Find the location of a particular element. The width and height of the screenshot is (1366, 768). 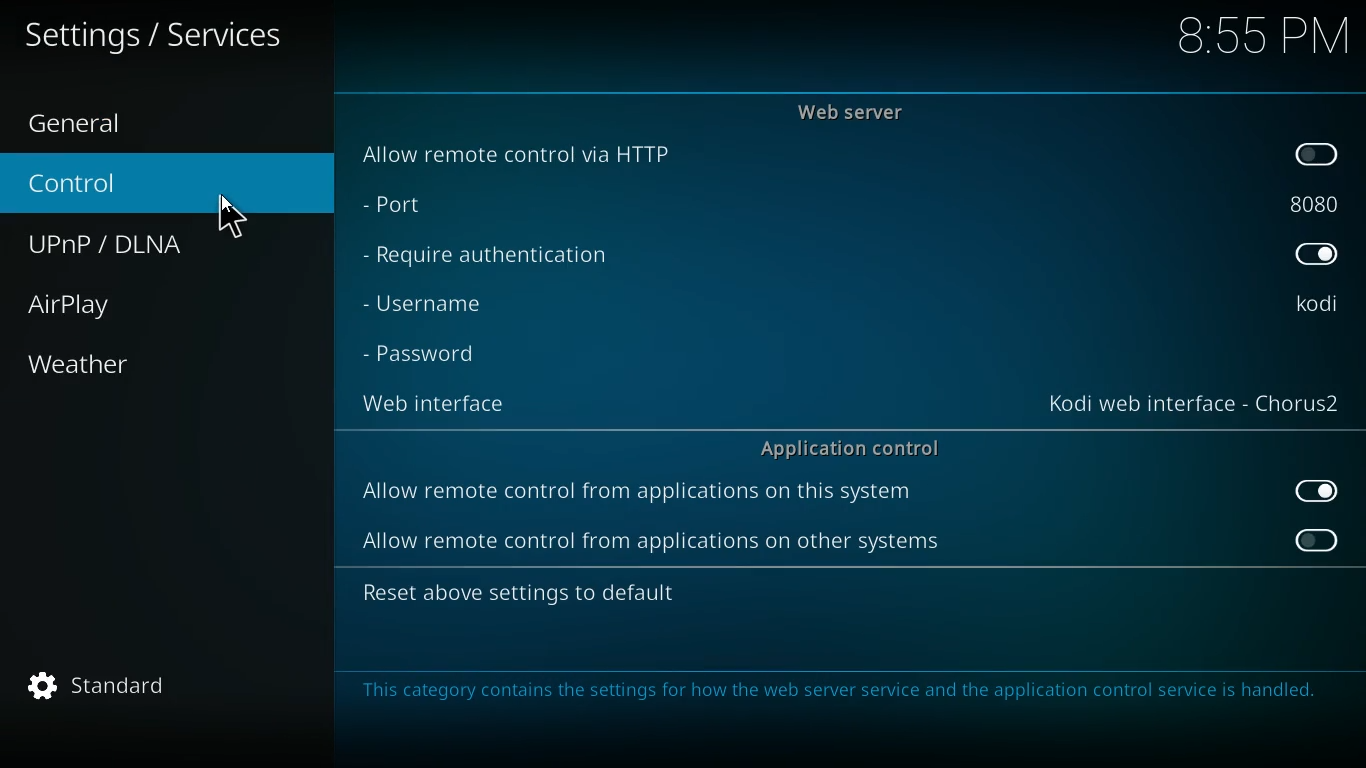

Time - 8:55PM is located at coordinates (1263, 37).